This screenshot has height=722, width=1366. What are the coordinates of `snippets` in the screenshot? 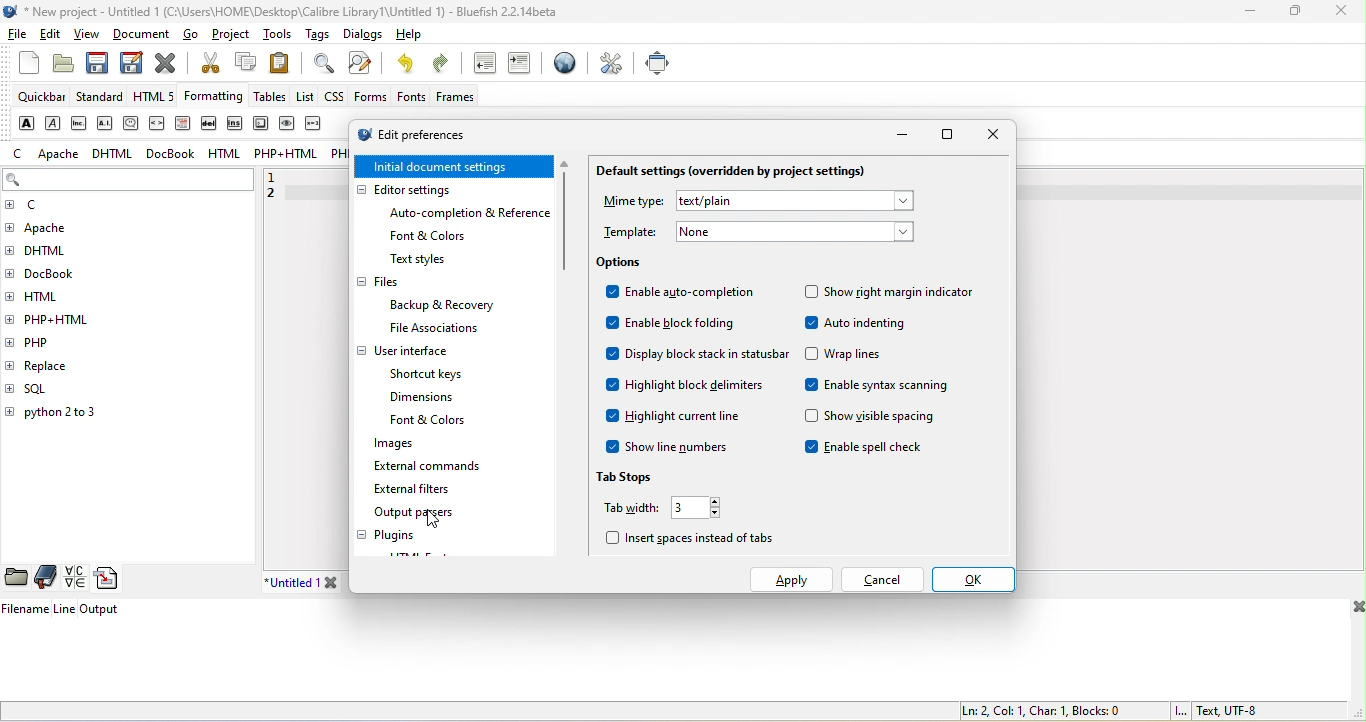 It's located at (111, 579).